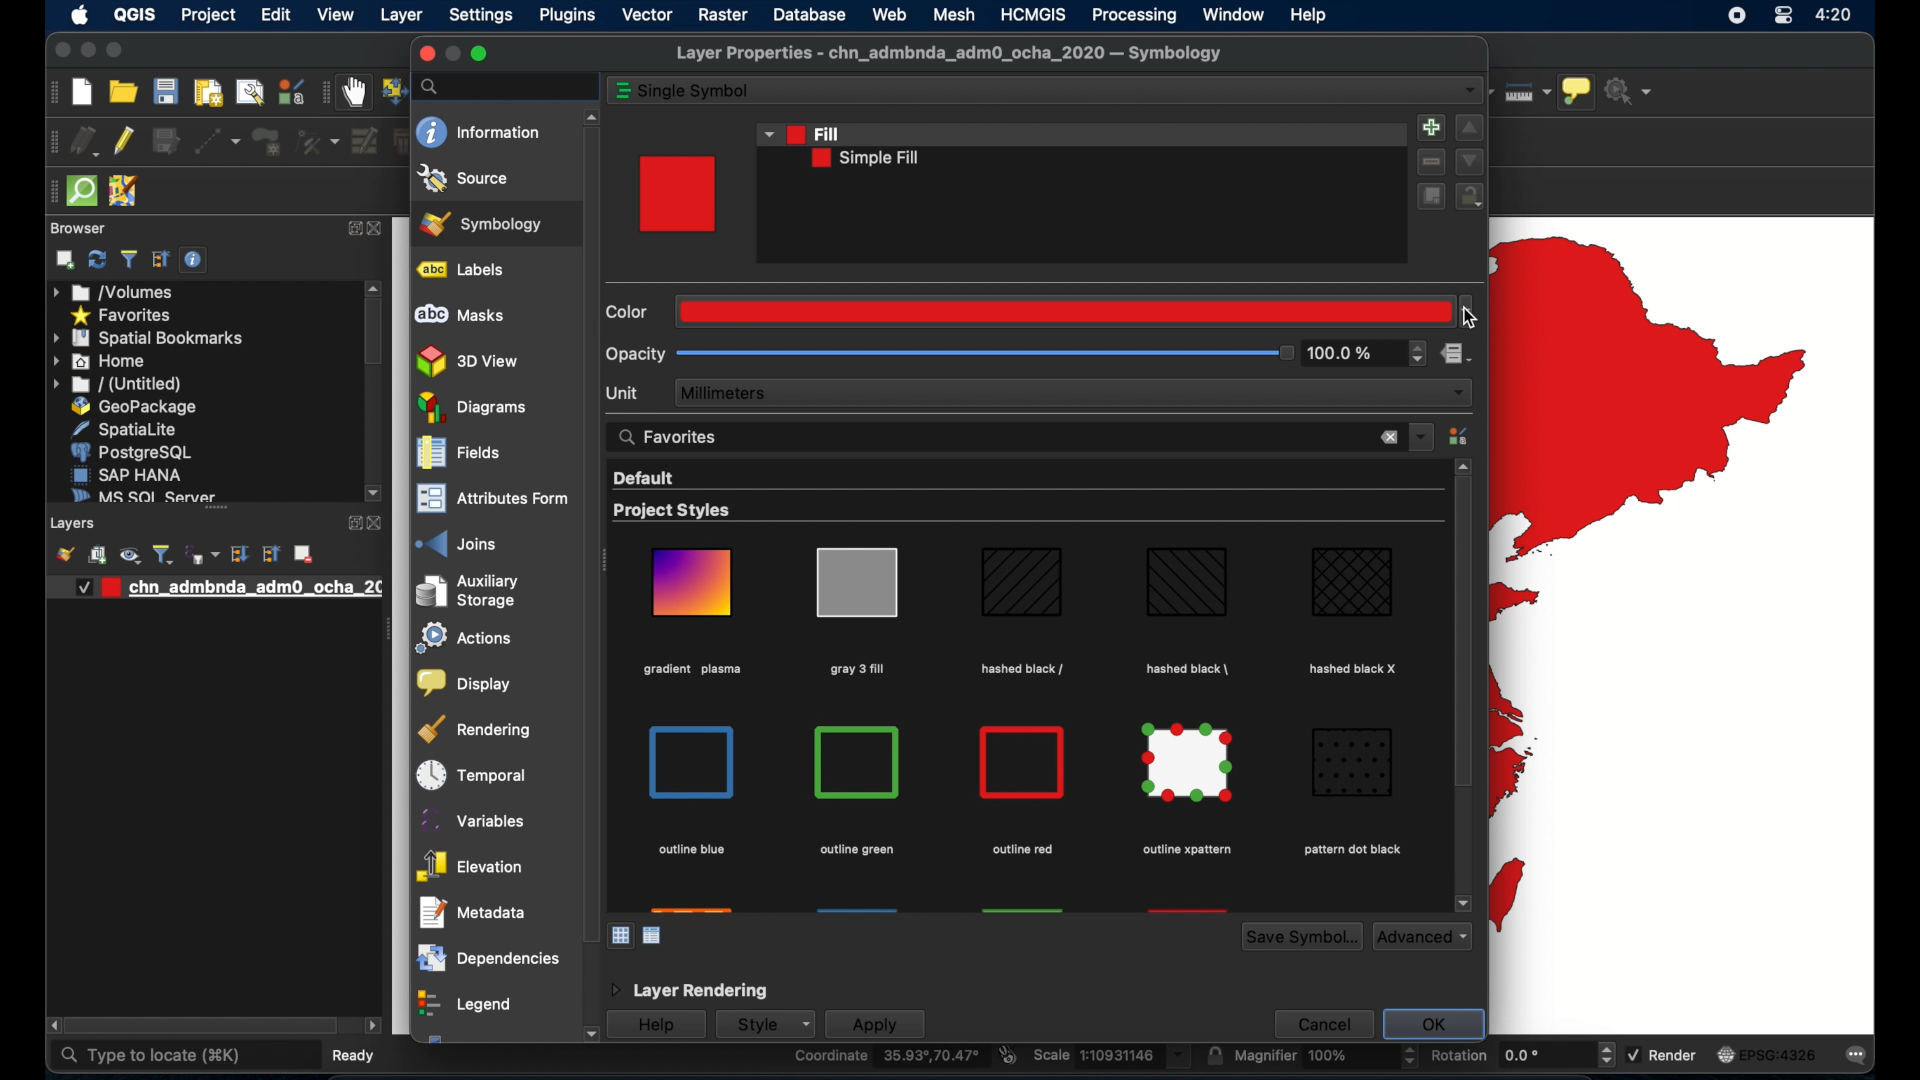 This screenshot has width=1920, height=1080. Describe the element at coordinates (131, 260) in the screenshot. I see `filter browser` at that location.